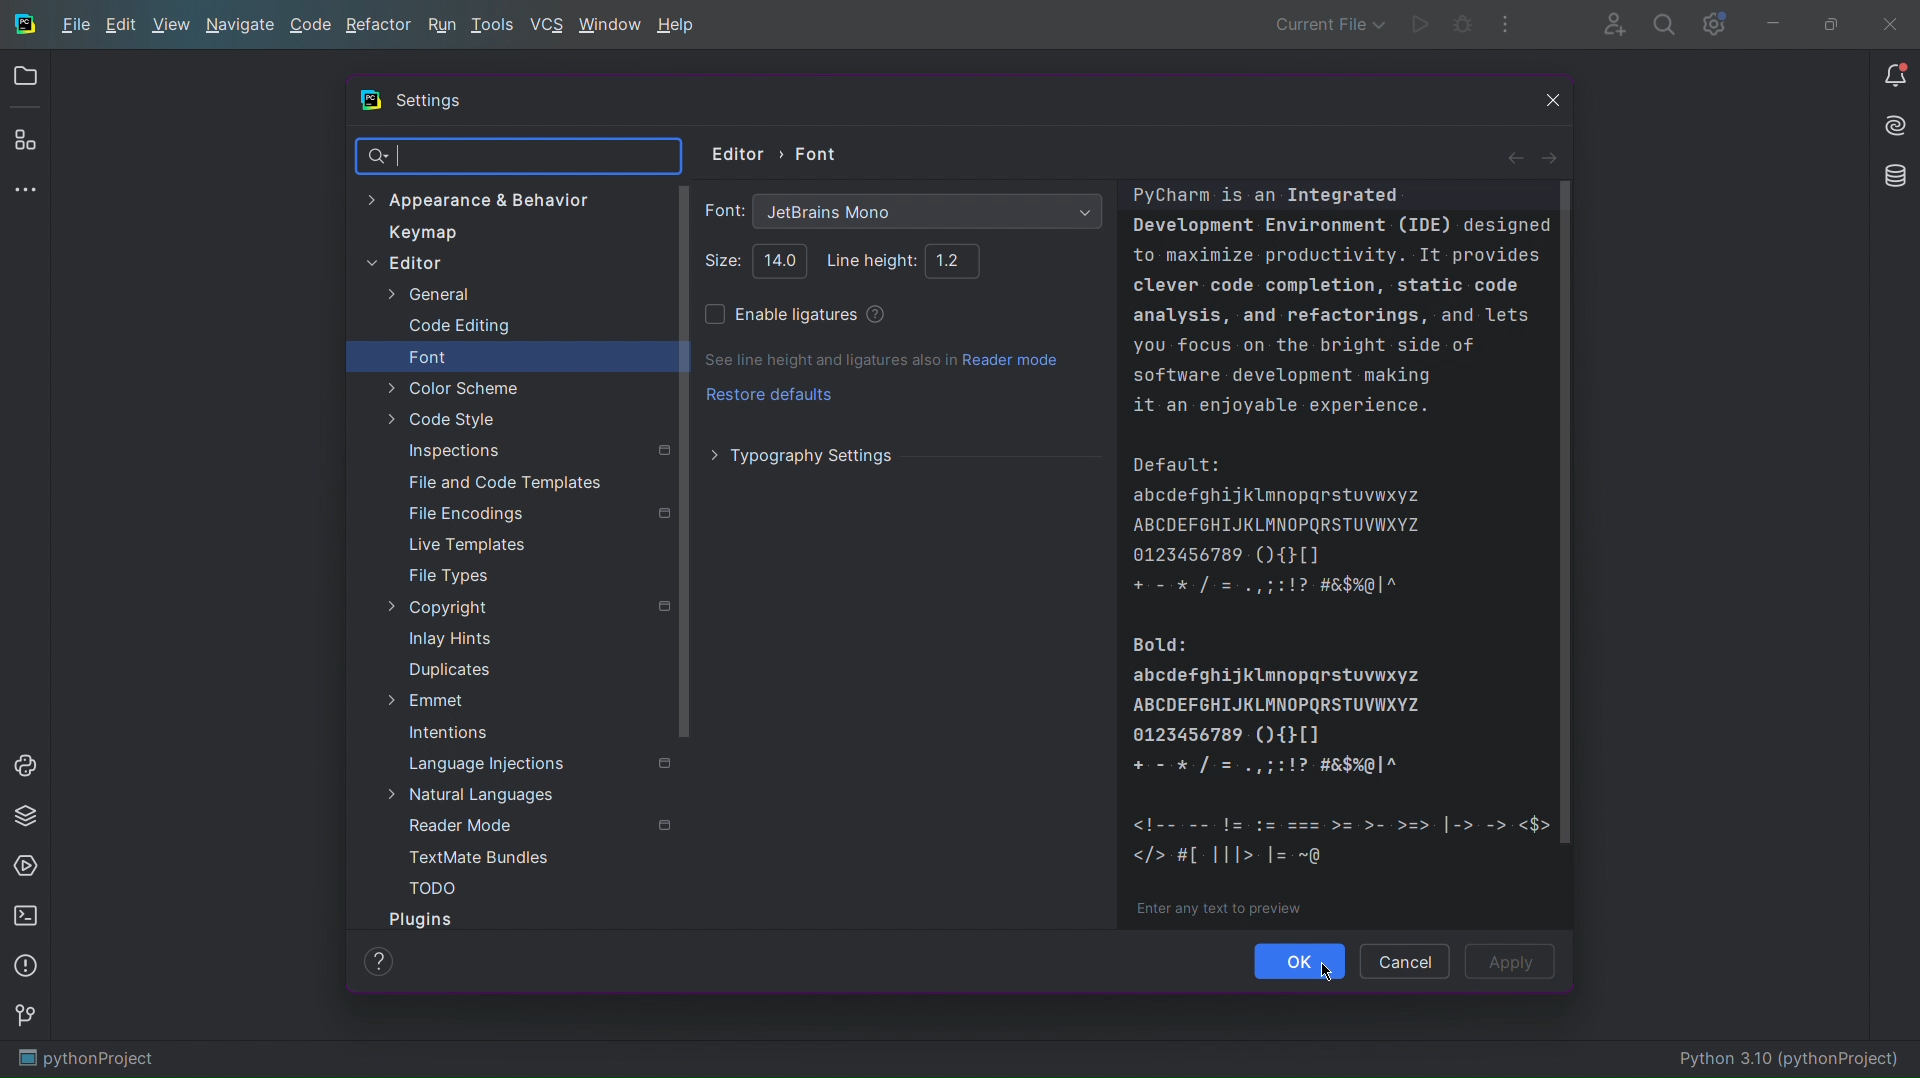 The image size is (1920, 1078). I want to click on Typography, so click(800, 453).